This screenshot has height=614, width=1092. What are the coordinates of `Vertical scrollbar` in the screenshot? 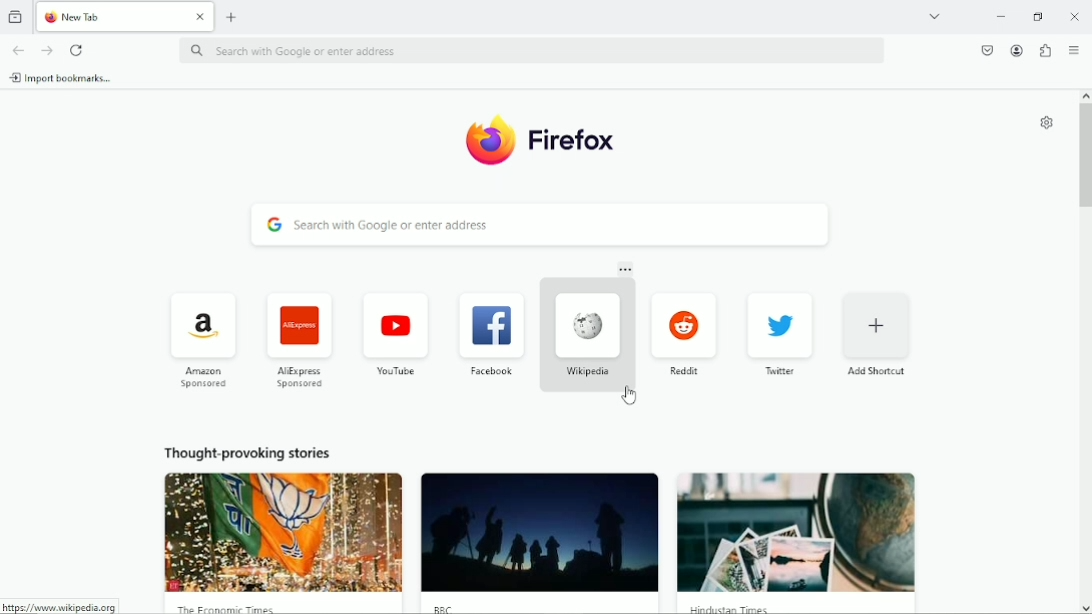 It's located at (1084, 157).